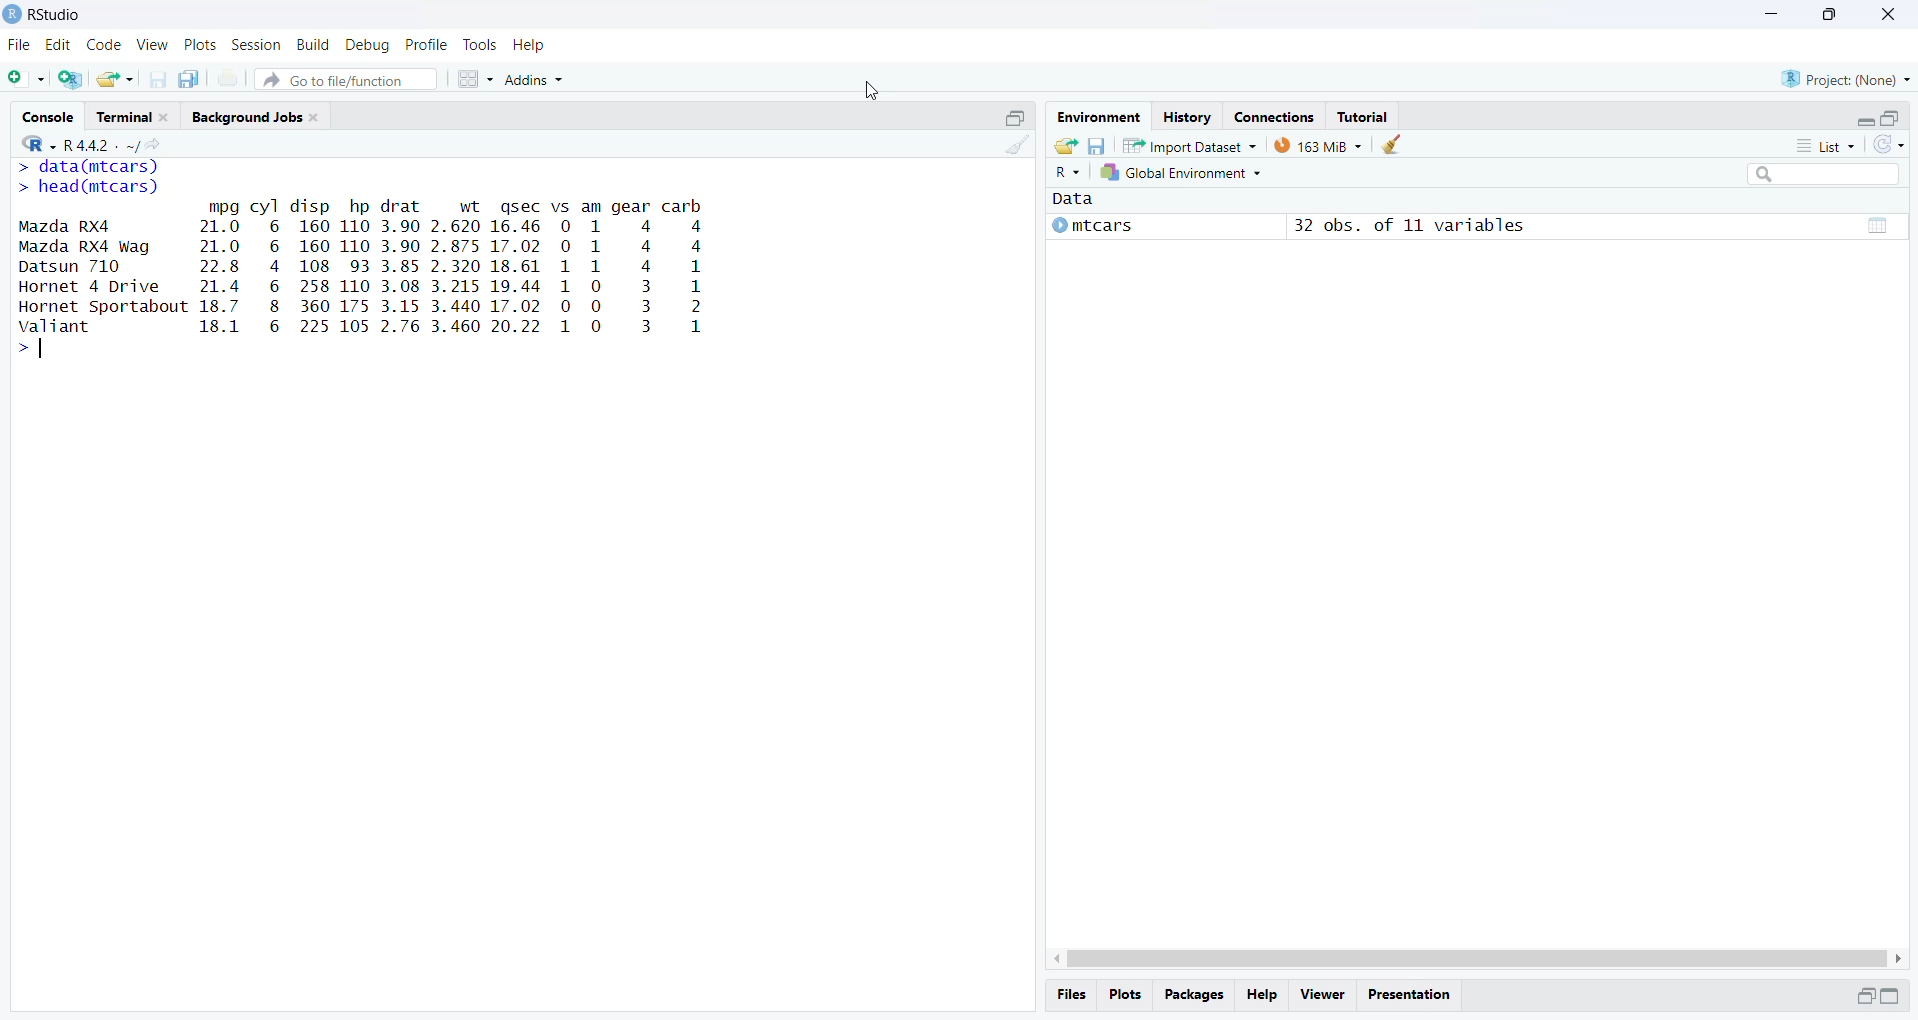  Describe the element at coordinates (1392, 144) in the screenshot. I see `clean` at that location.